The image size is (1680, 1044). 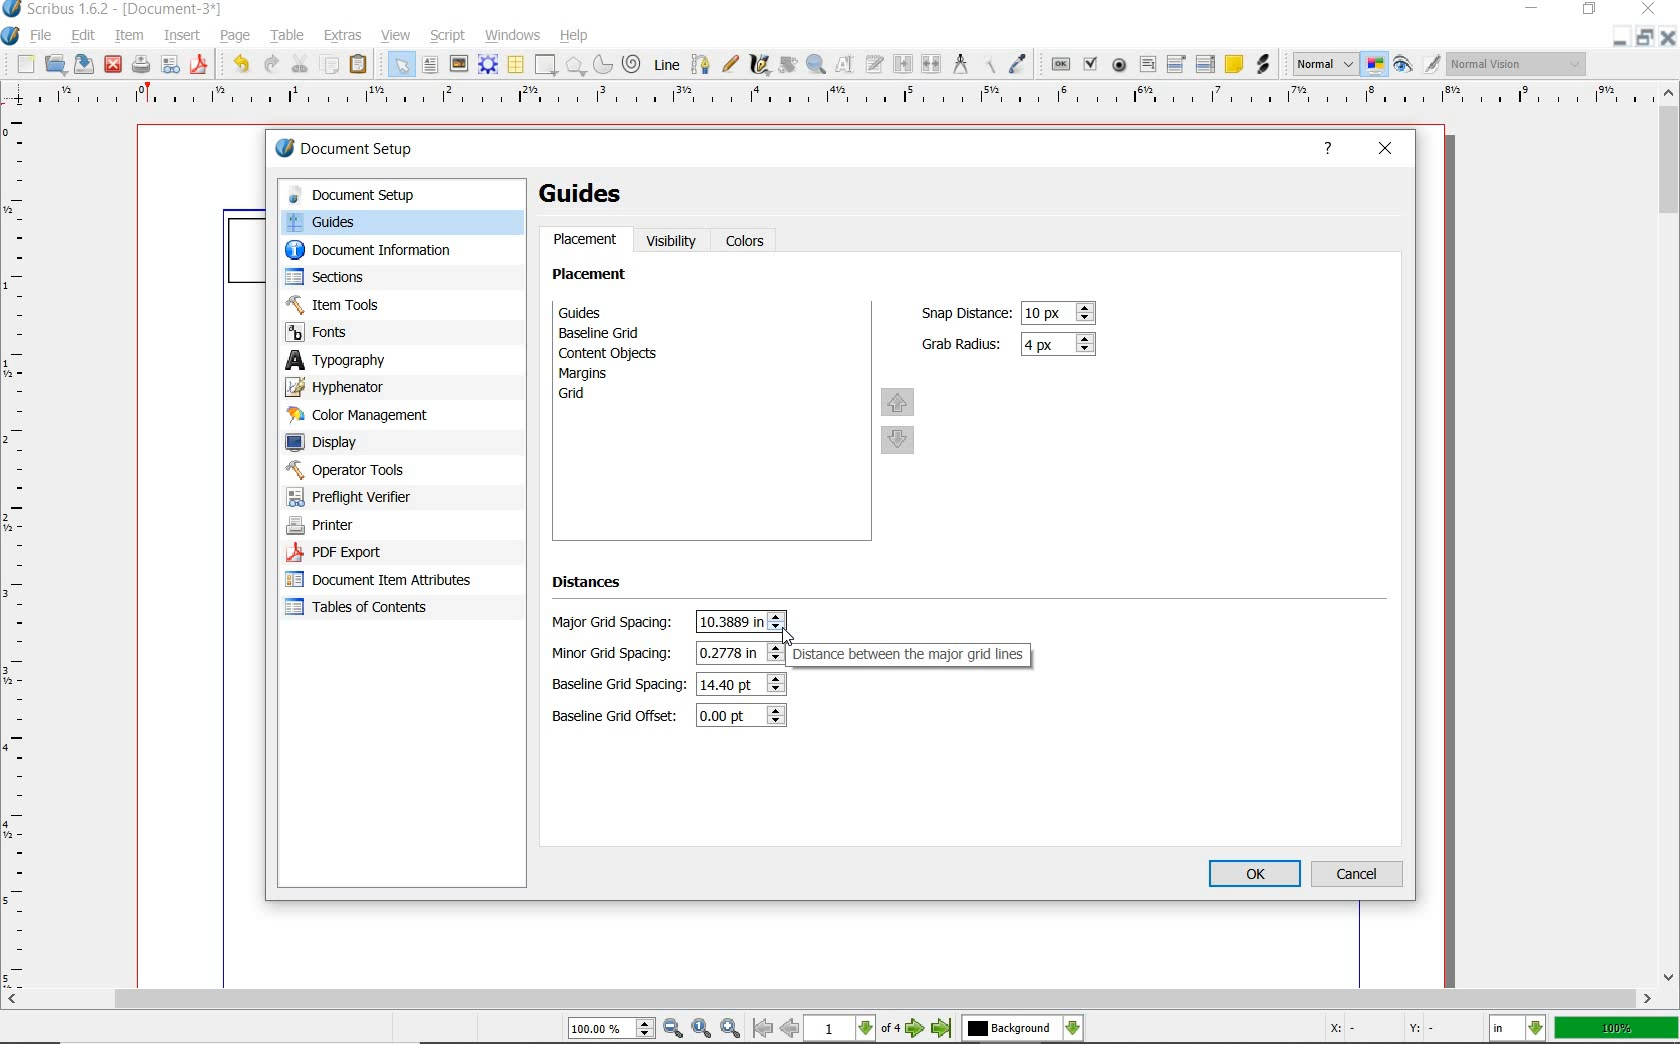 What do you see at coordinates (903, 64) in the screenshot?
I see `link text frames` at bounding box center [903, 64].